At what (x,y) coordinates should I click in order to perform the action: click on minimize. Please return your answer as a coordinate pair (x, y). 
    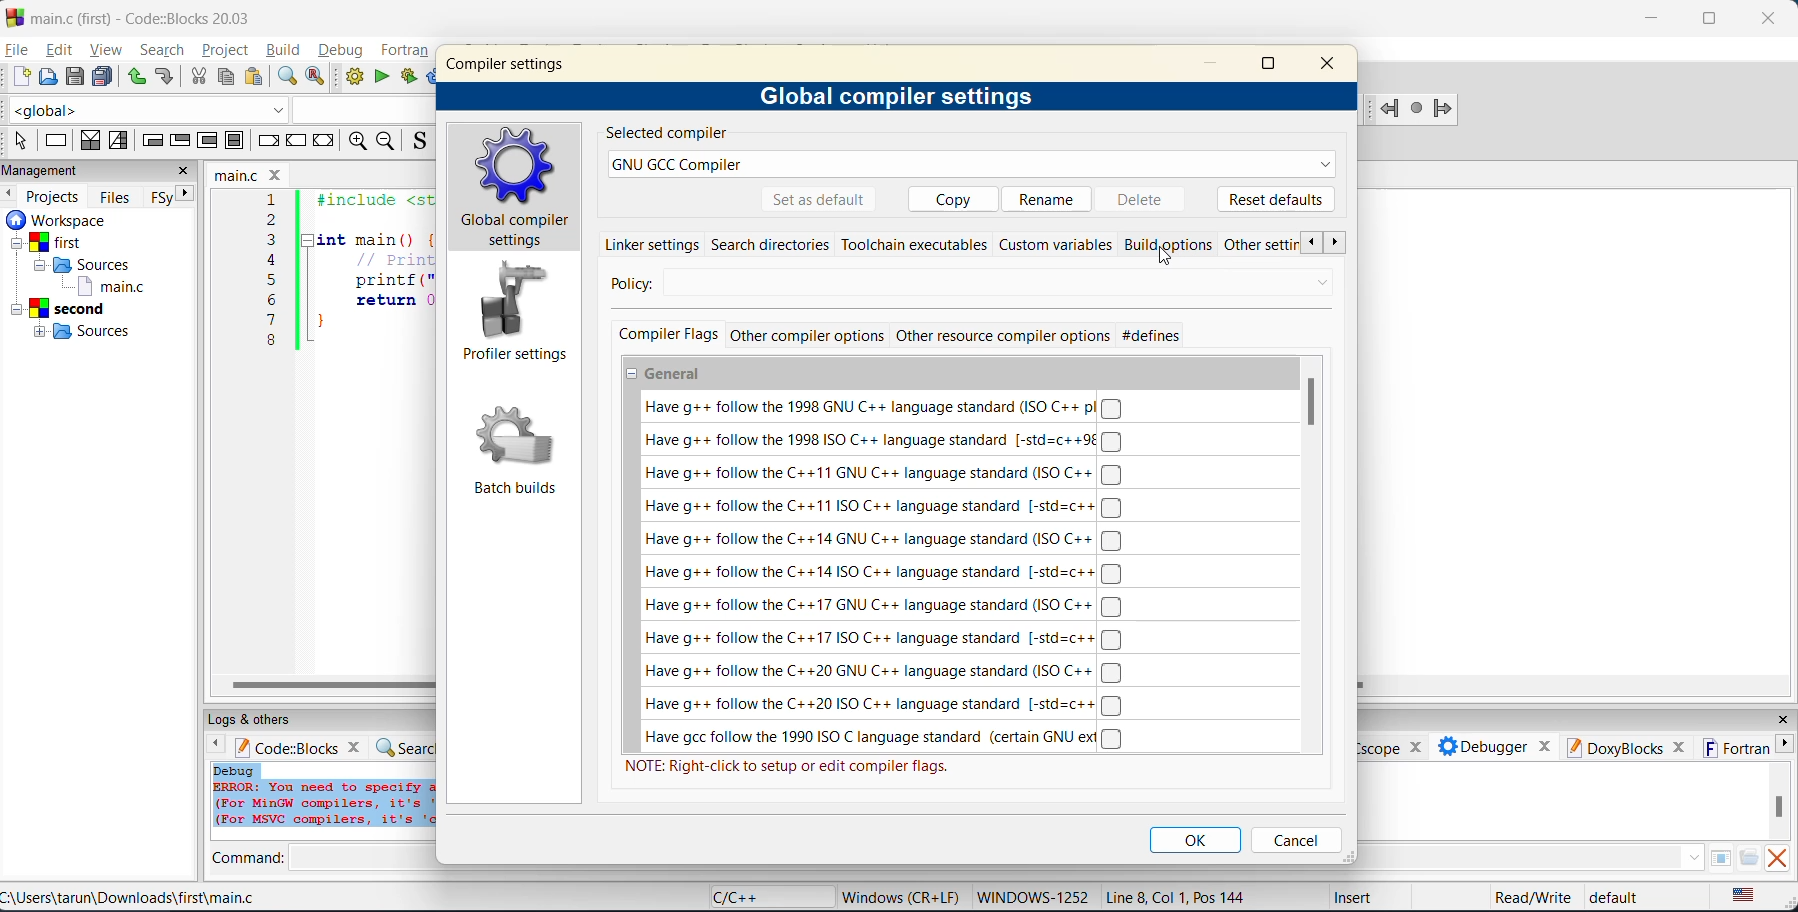
    Looking at the image, I should click on (1218, 64).